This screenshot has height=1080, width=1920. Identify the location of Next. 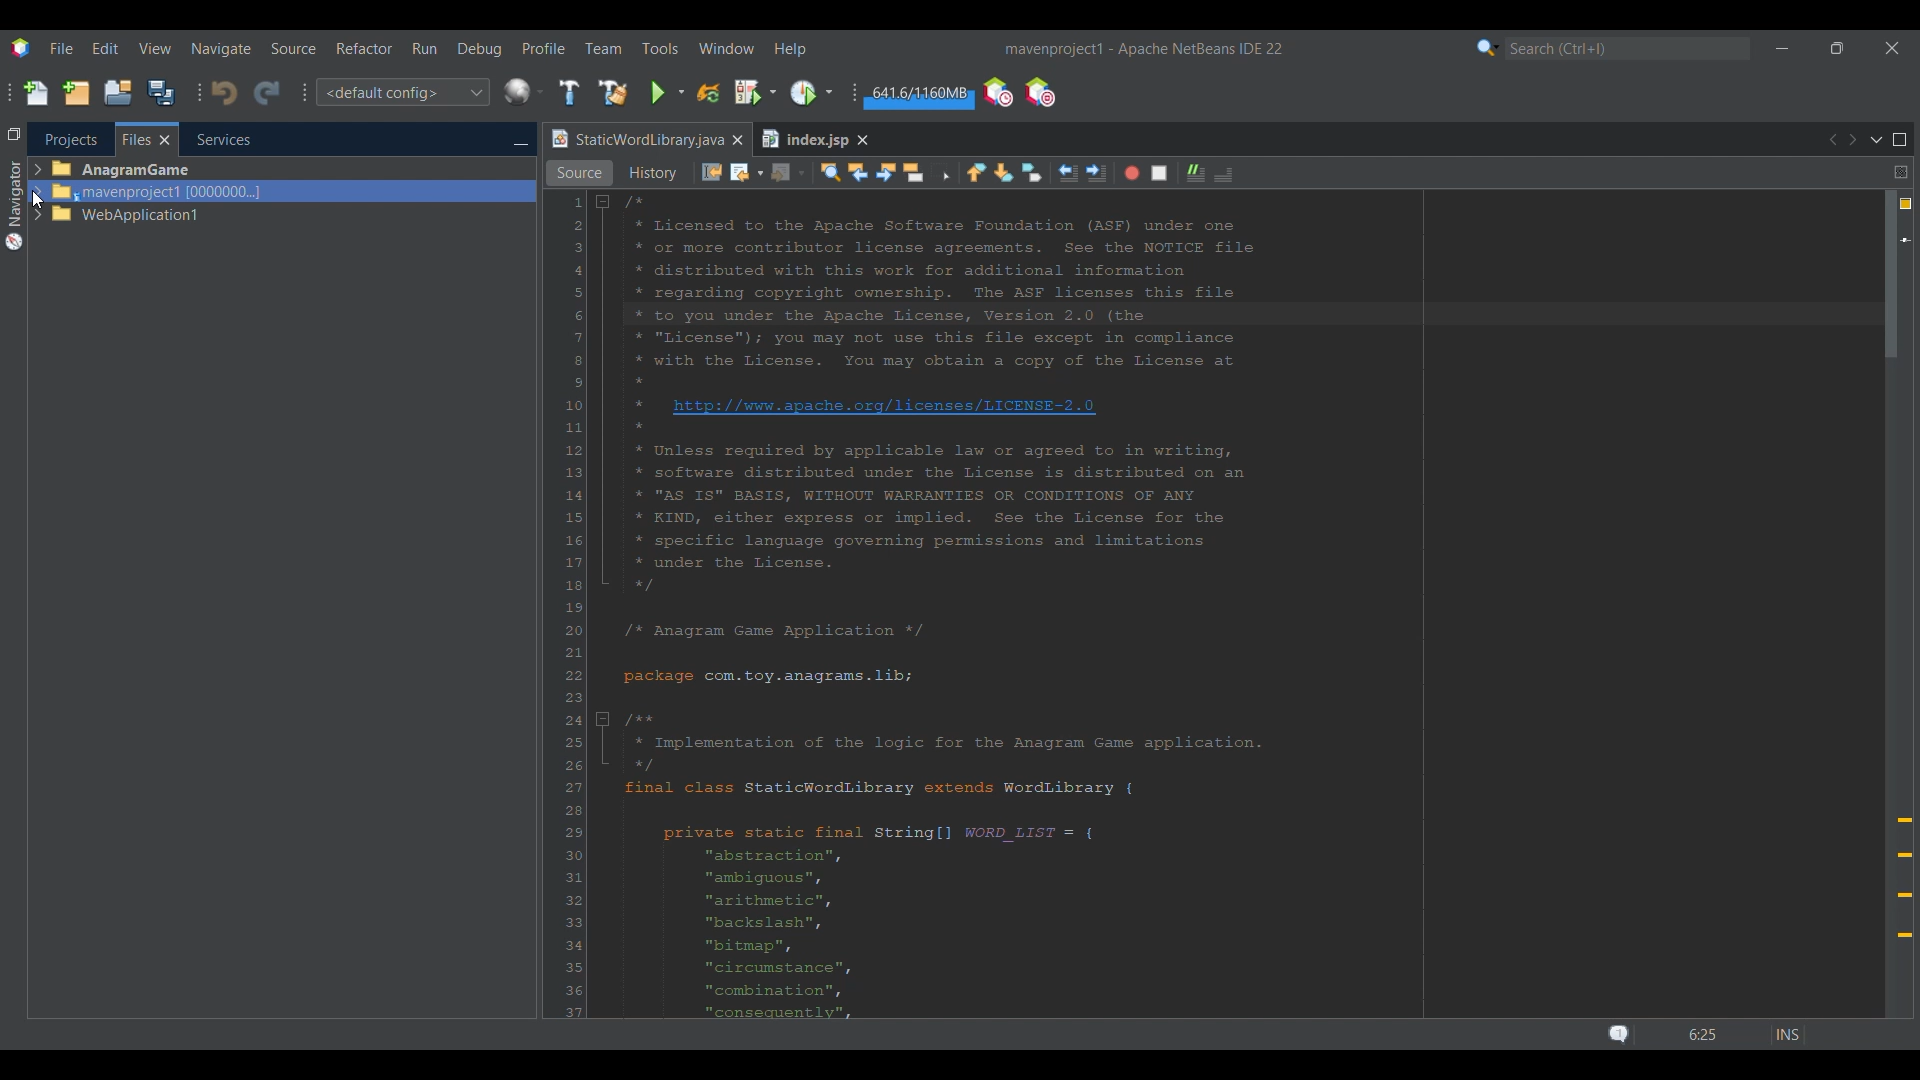
(1852, 139).